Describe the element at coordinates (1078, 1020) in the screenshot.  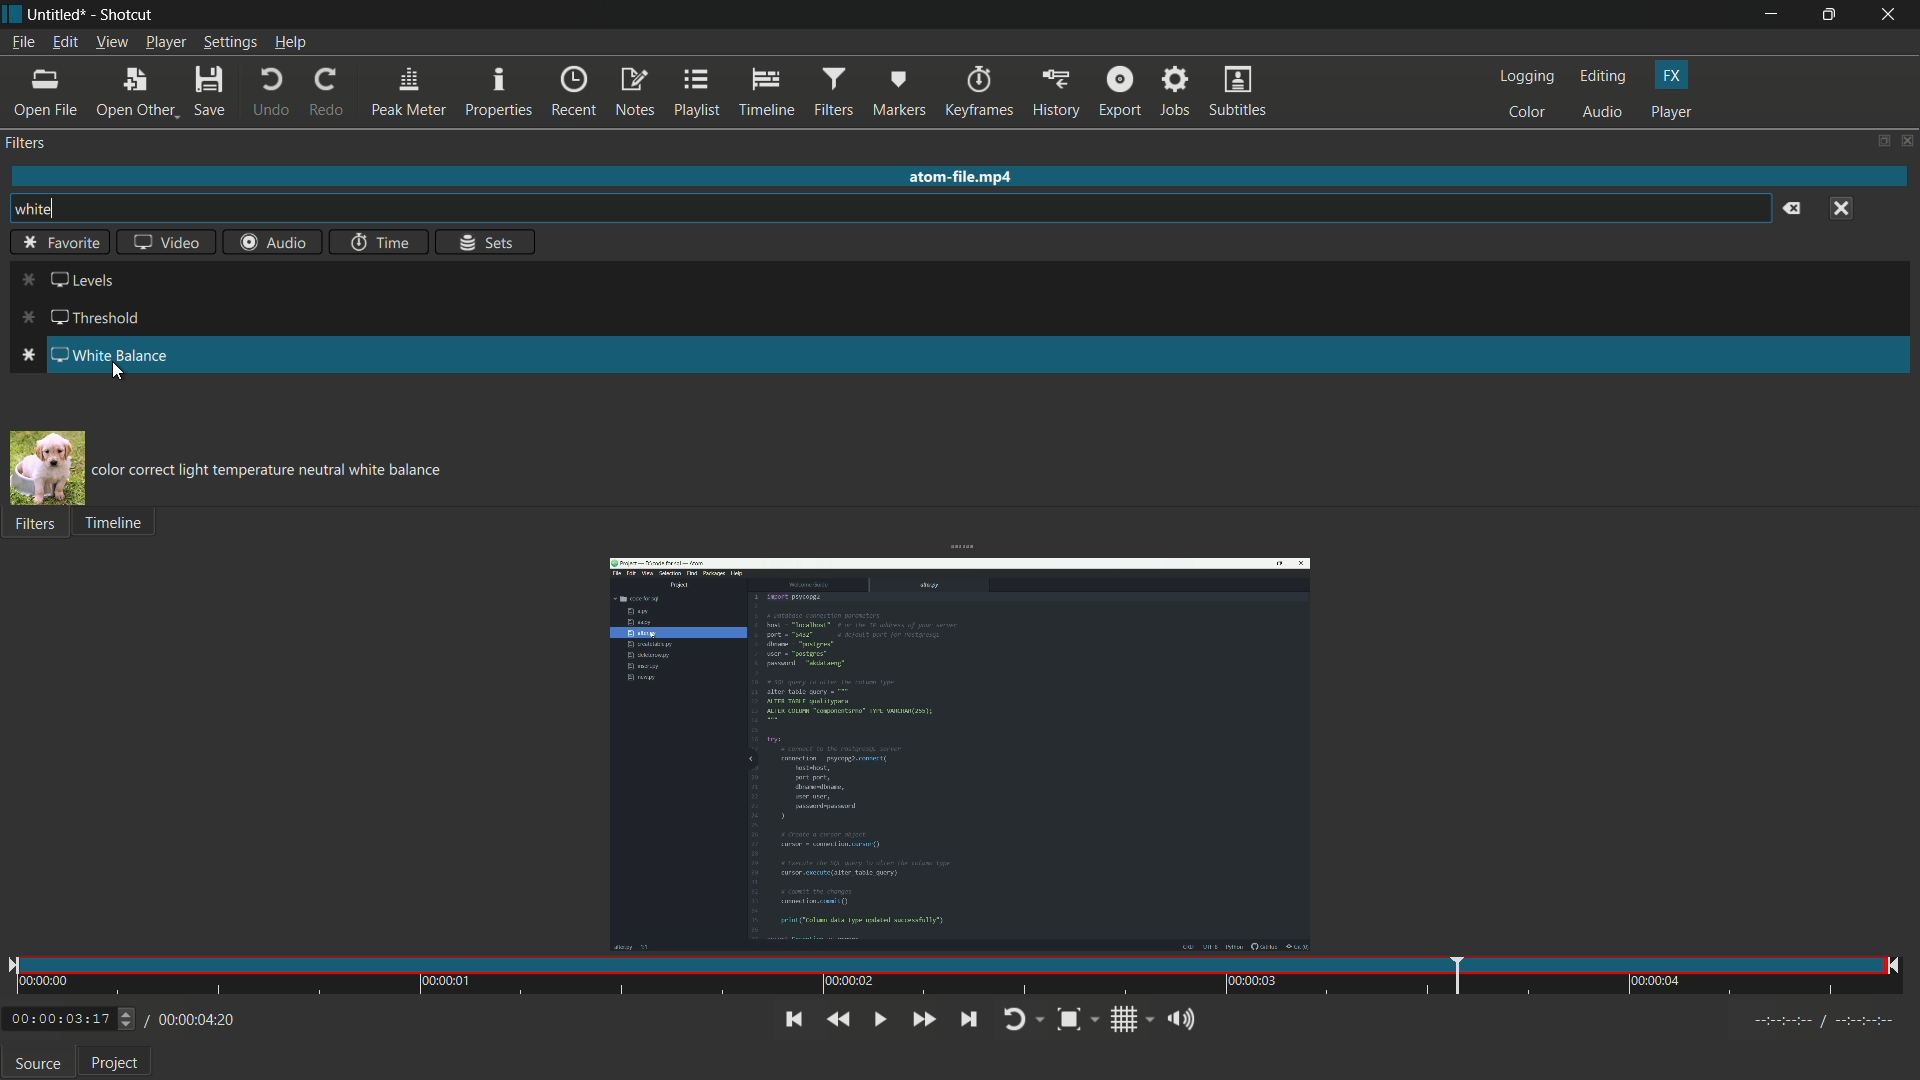
I see `toggle zoom` at that location.